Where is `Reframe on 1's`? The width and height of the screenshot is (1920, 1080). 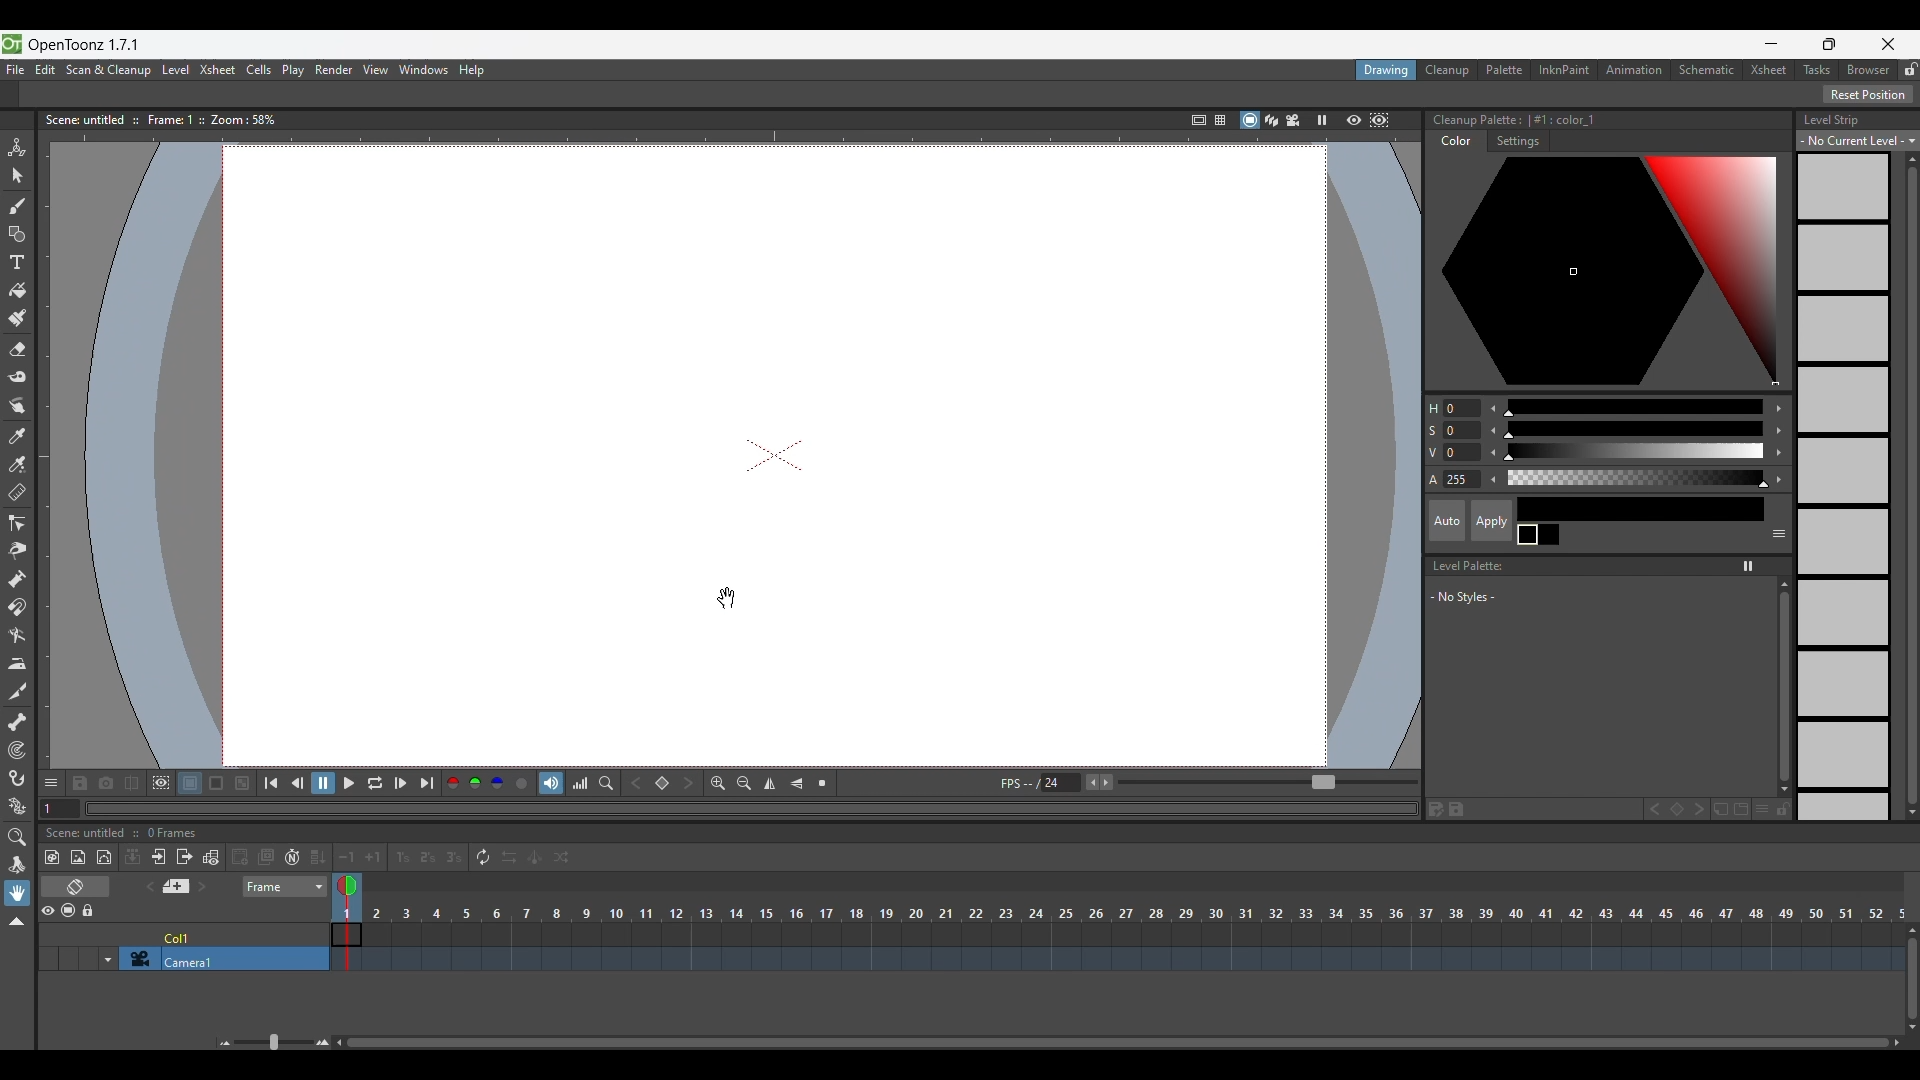 Reframe on 1's is located at coordinates (401, 857).